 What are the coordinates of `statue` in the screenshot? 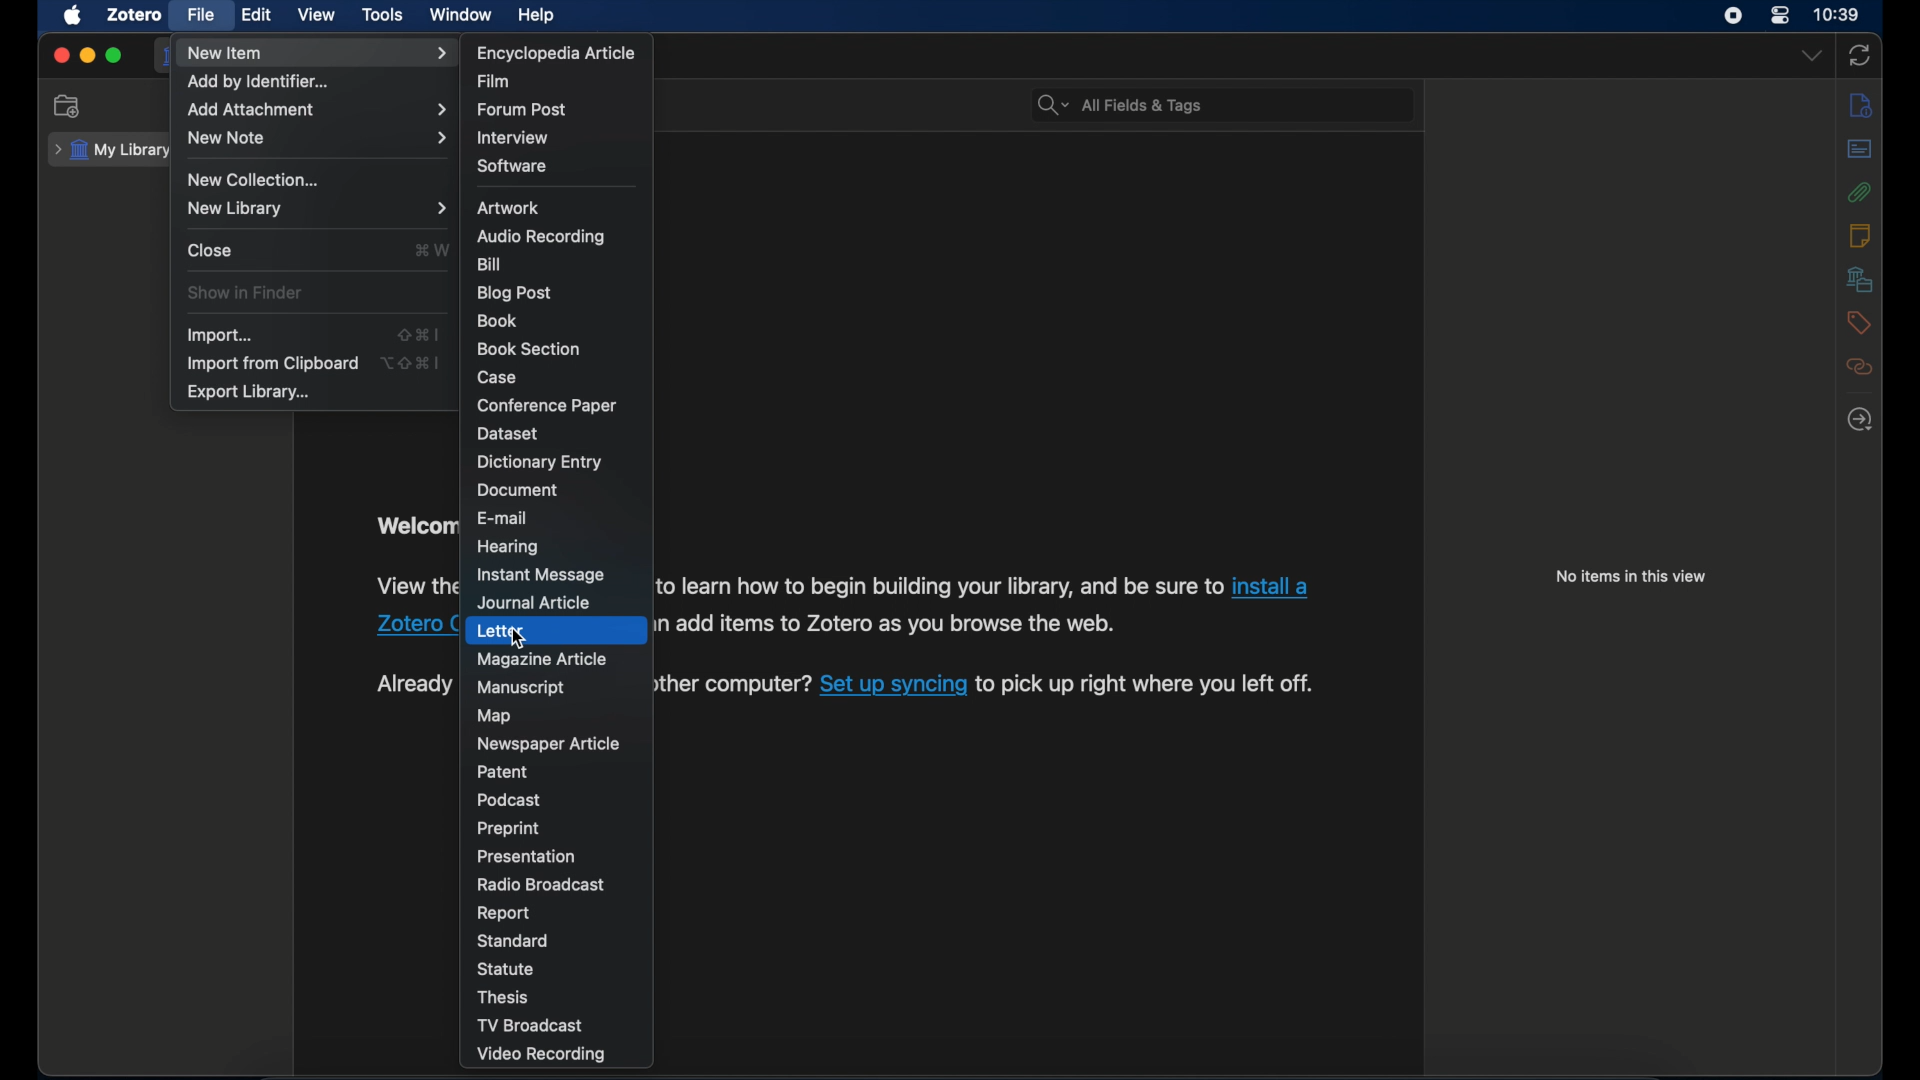 It's located at (508, 968).